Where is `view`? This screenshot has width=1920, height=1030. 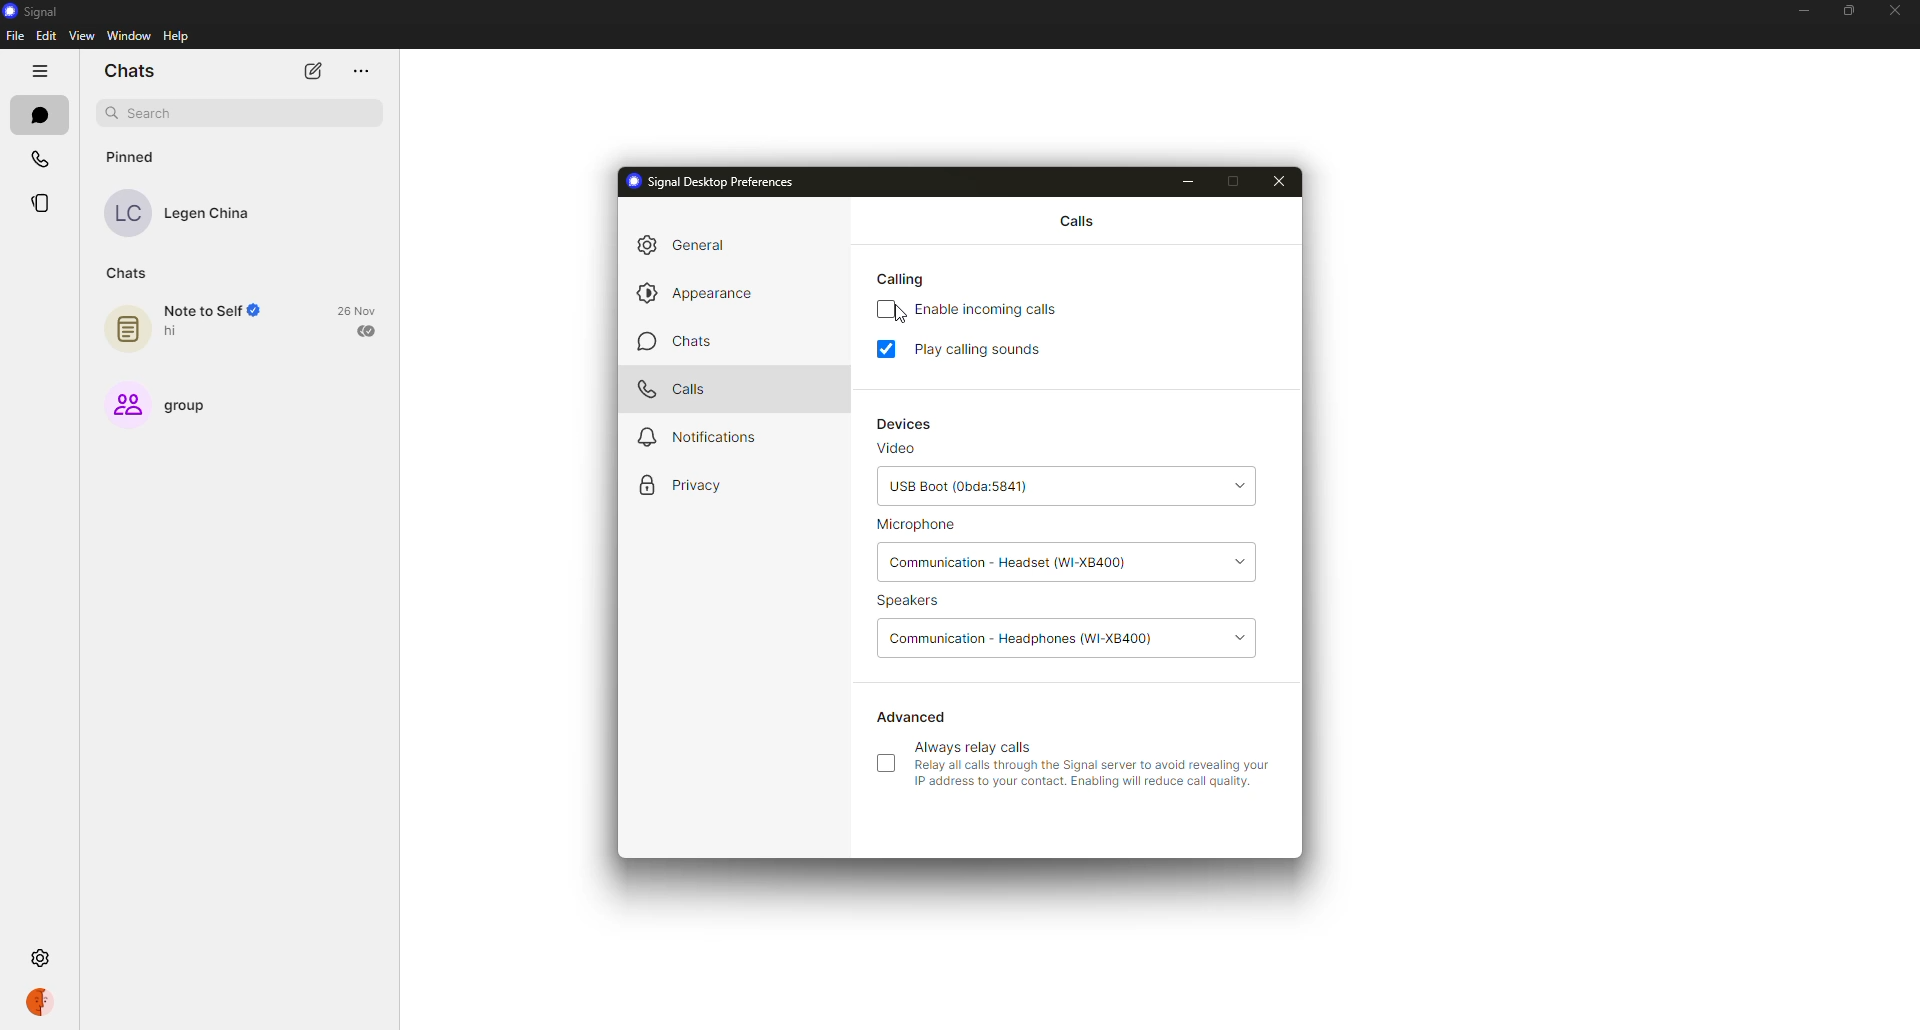
view is located at coordinates (82, 36).